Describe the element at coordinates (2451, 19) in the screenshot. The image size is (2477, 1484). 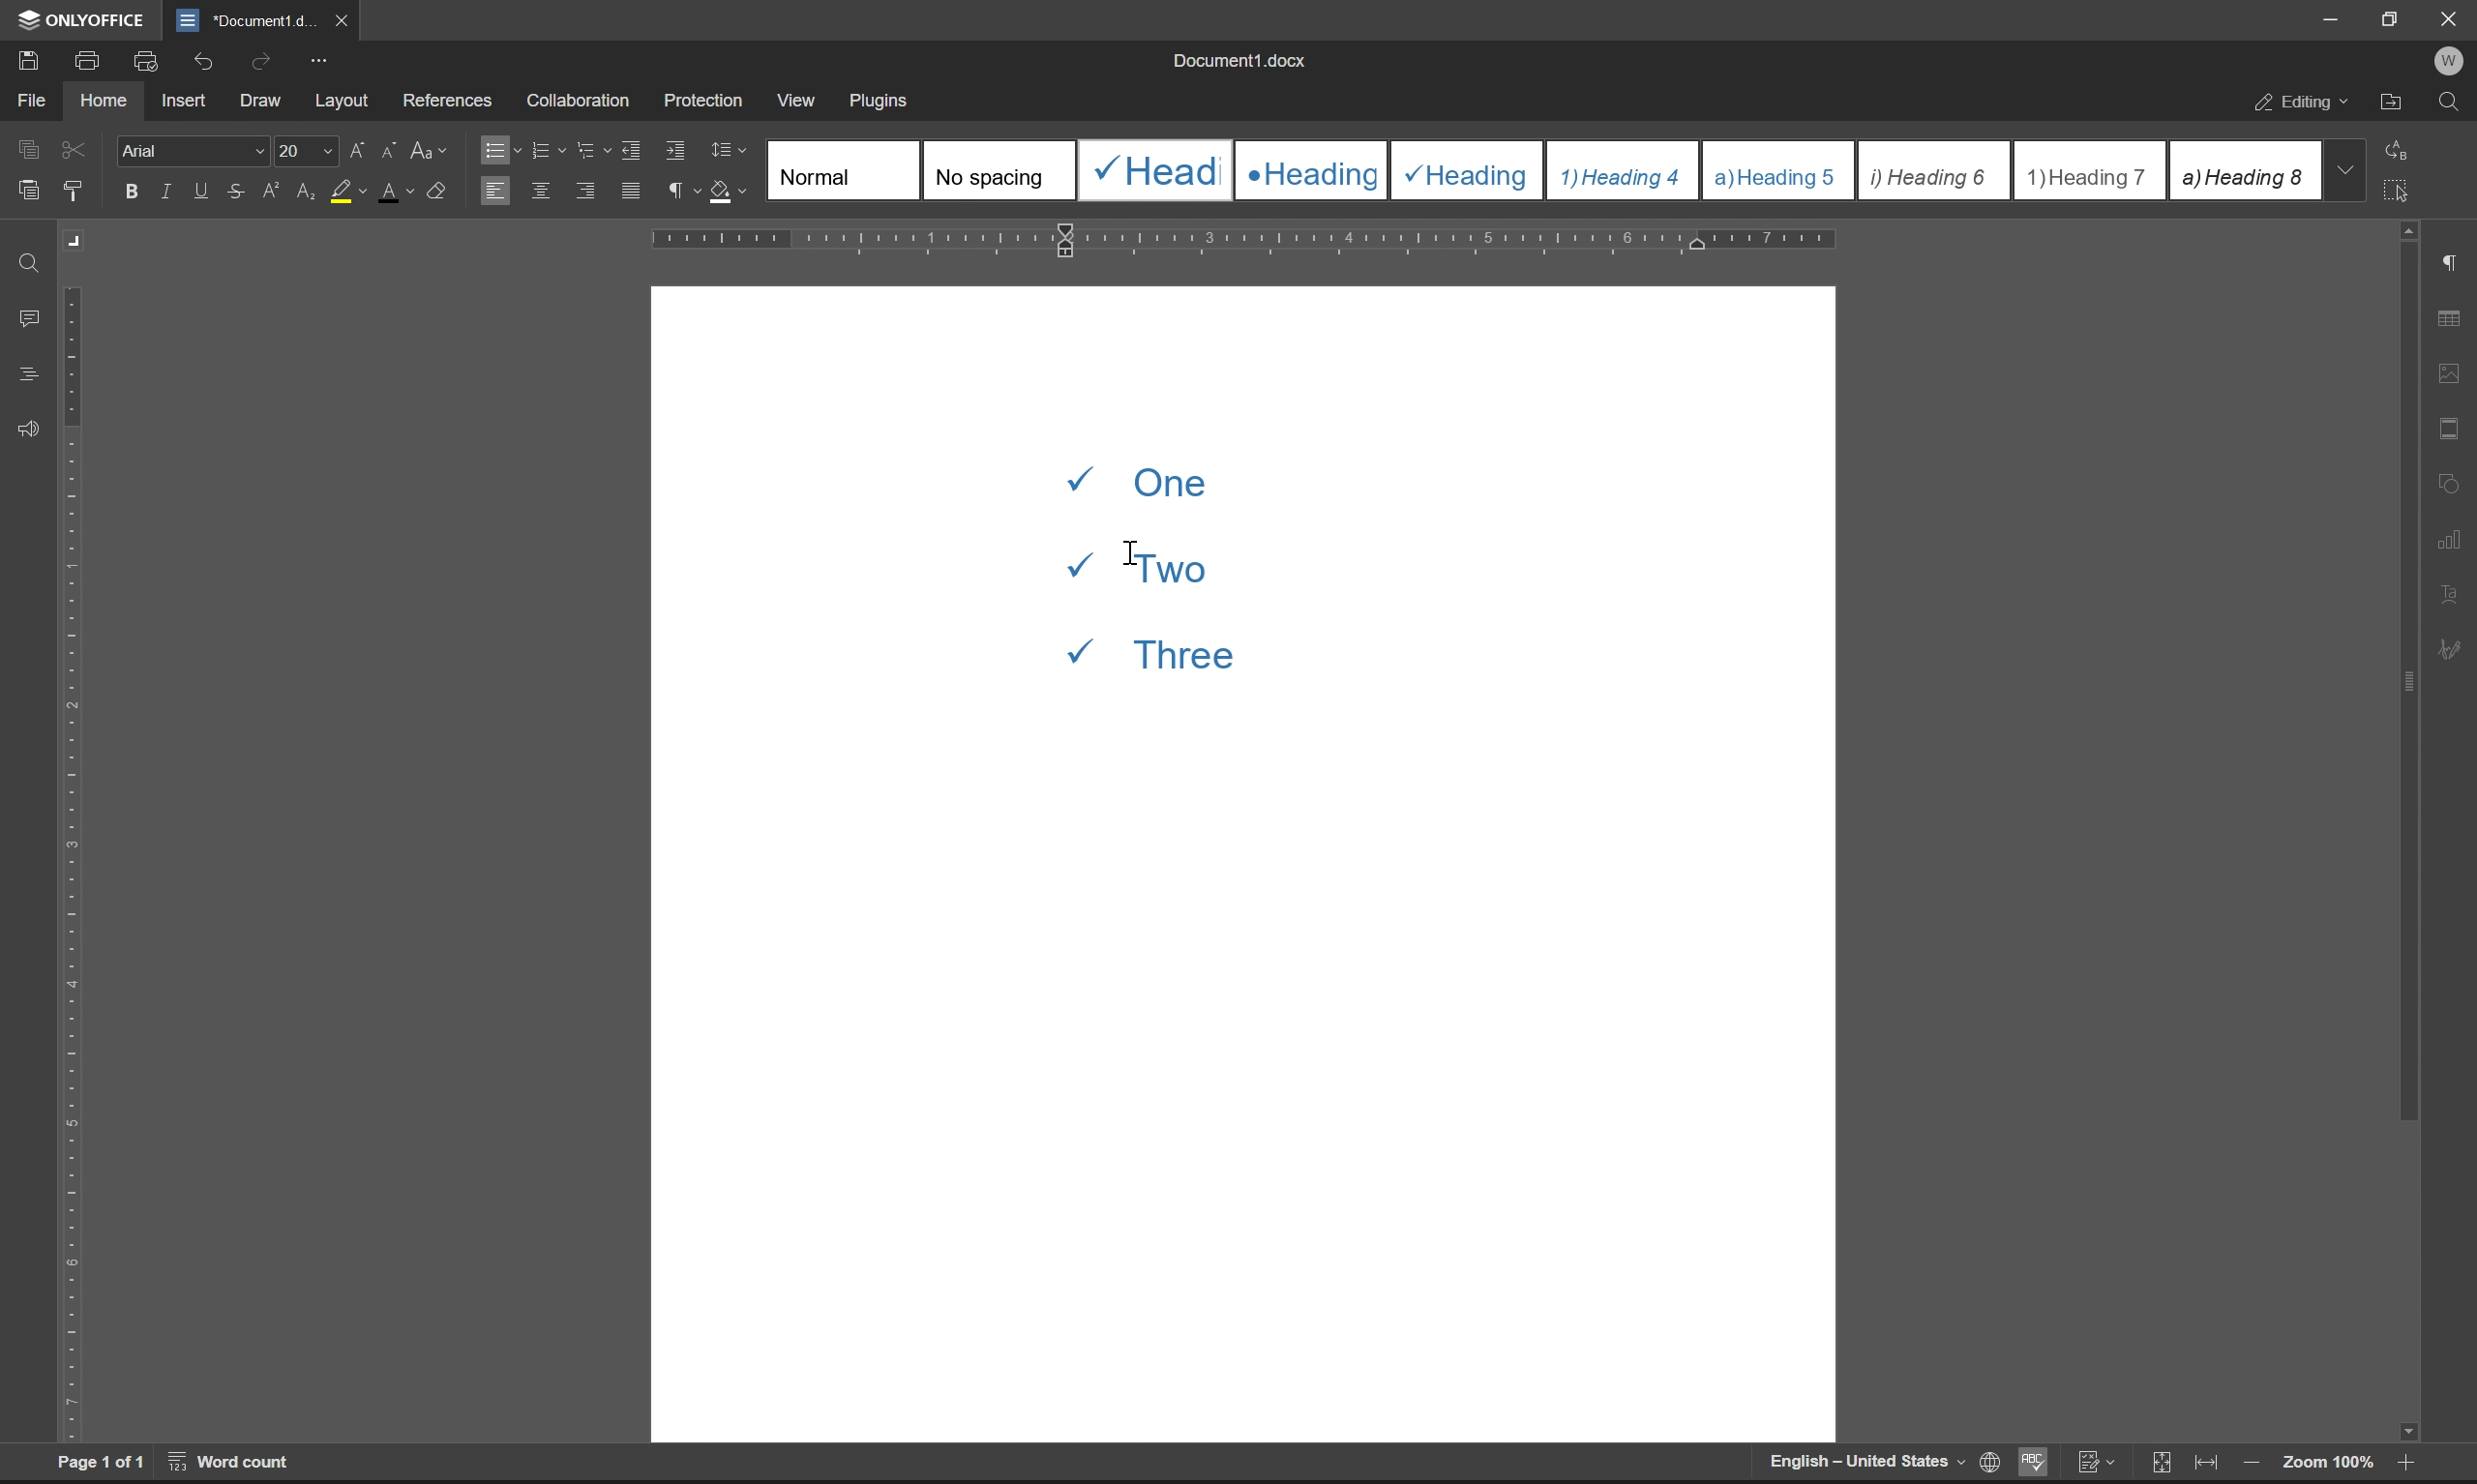
I see `Close` at that location.